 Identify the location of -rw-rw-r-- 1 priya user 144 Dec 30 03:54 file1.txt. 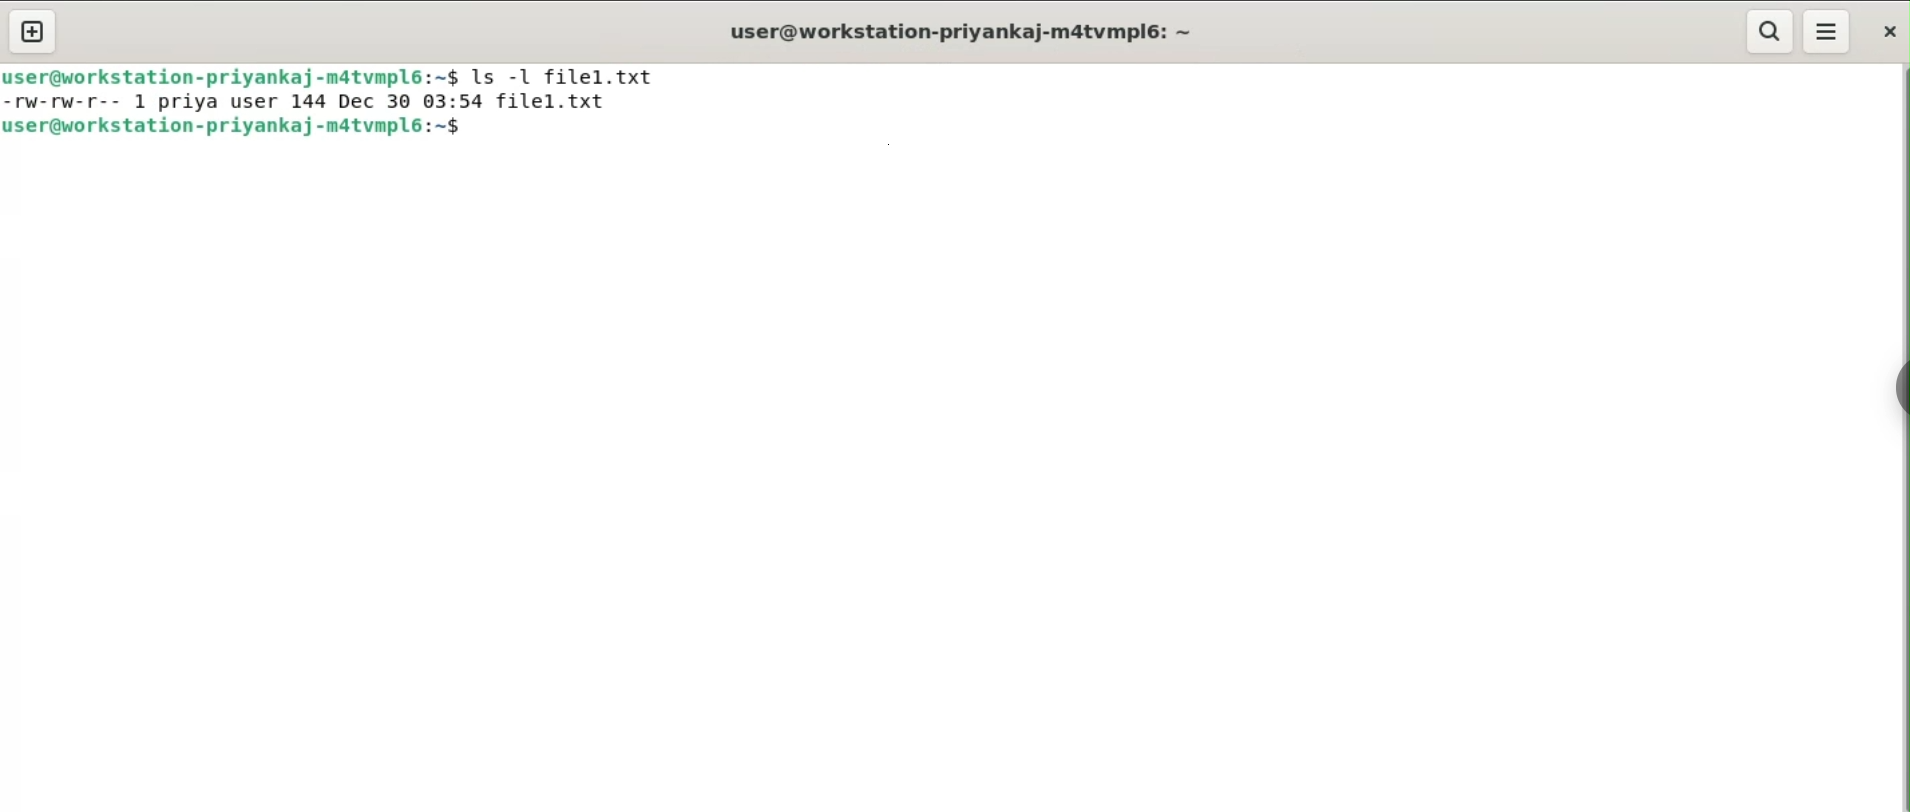
(308, 103).